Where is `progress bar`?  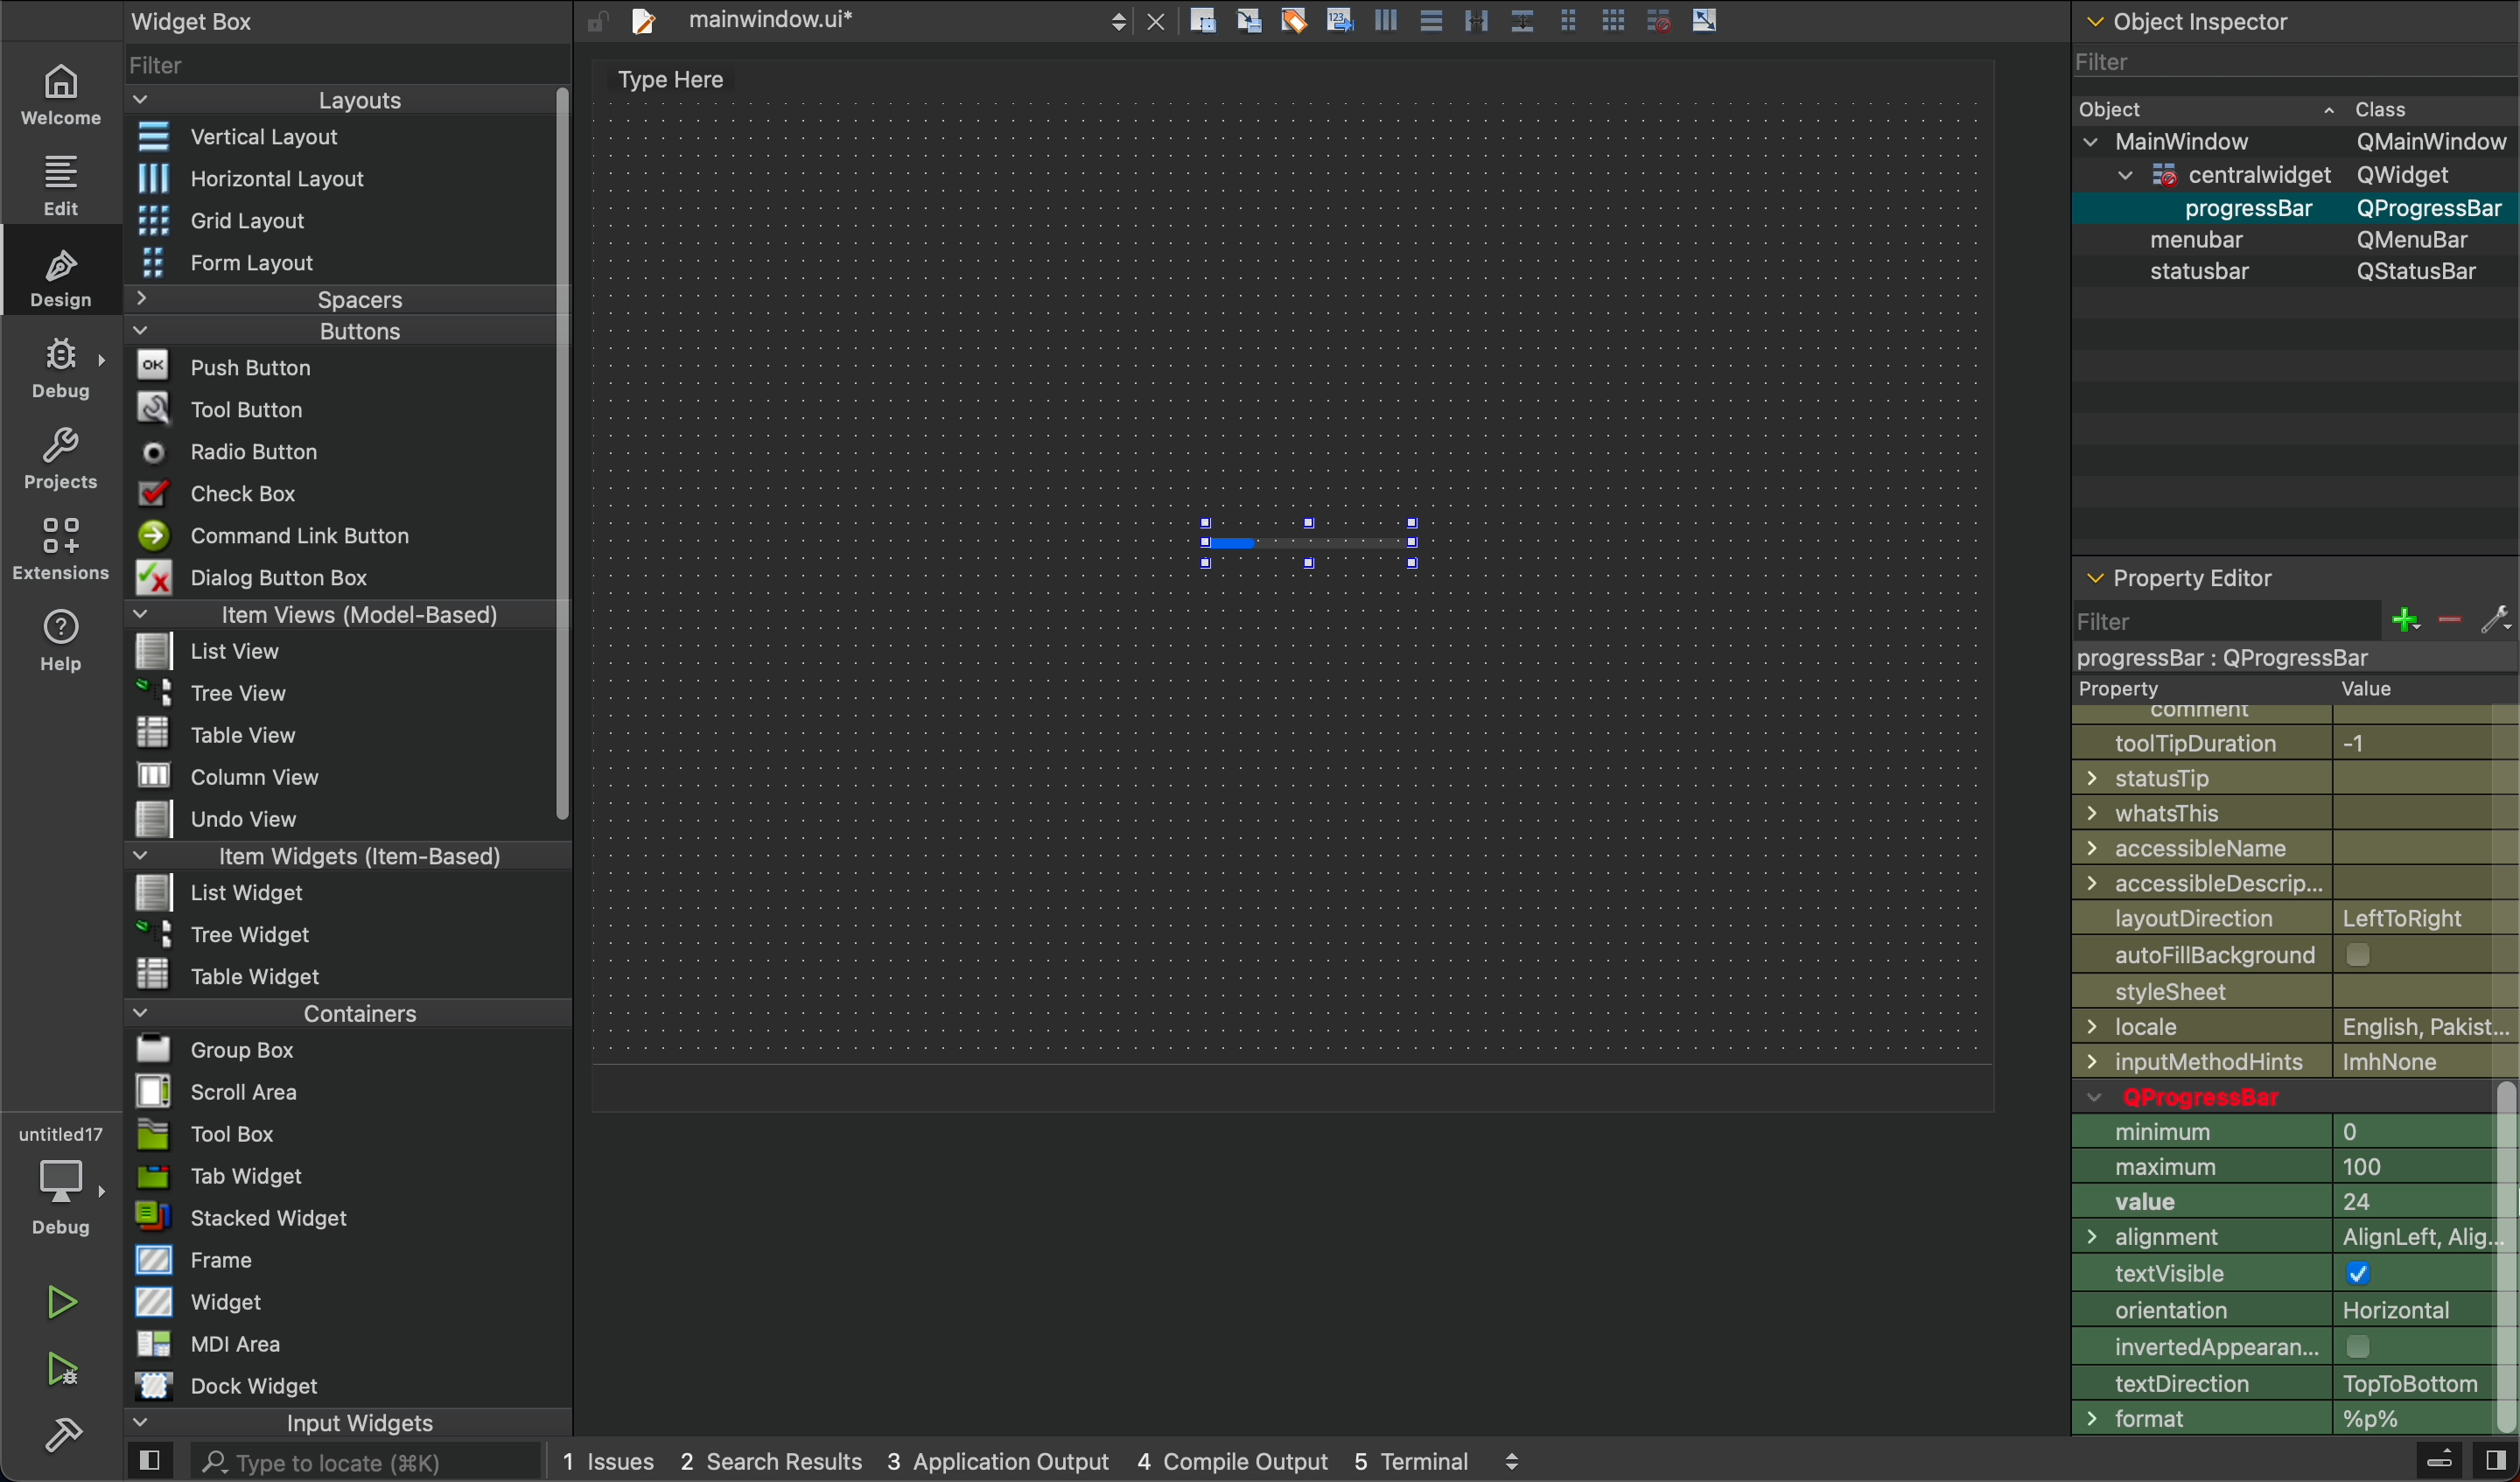
progress bar is located at coordinates (1308, 544).